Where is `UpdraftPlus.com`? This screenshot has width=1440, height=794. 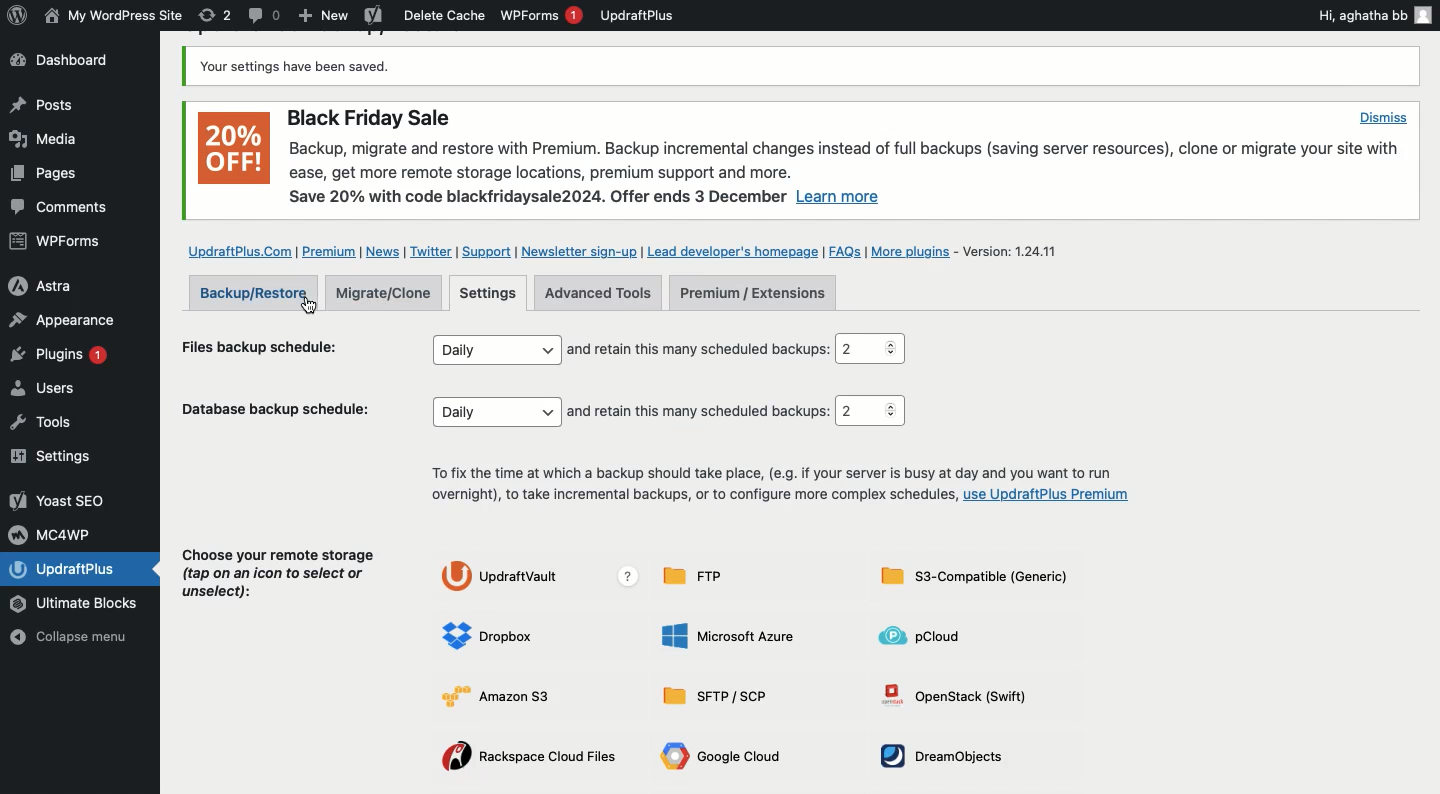
UpdraftPlus.com is located at coordinates (238, 250).